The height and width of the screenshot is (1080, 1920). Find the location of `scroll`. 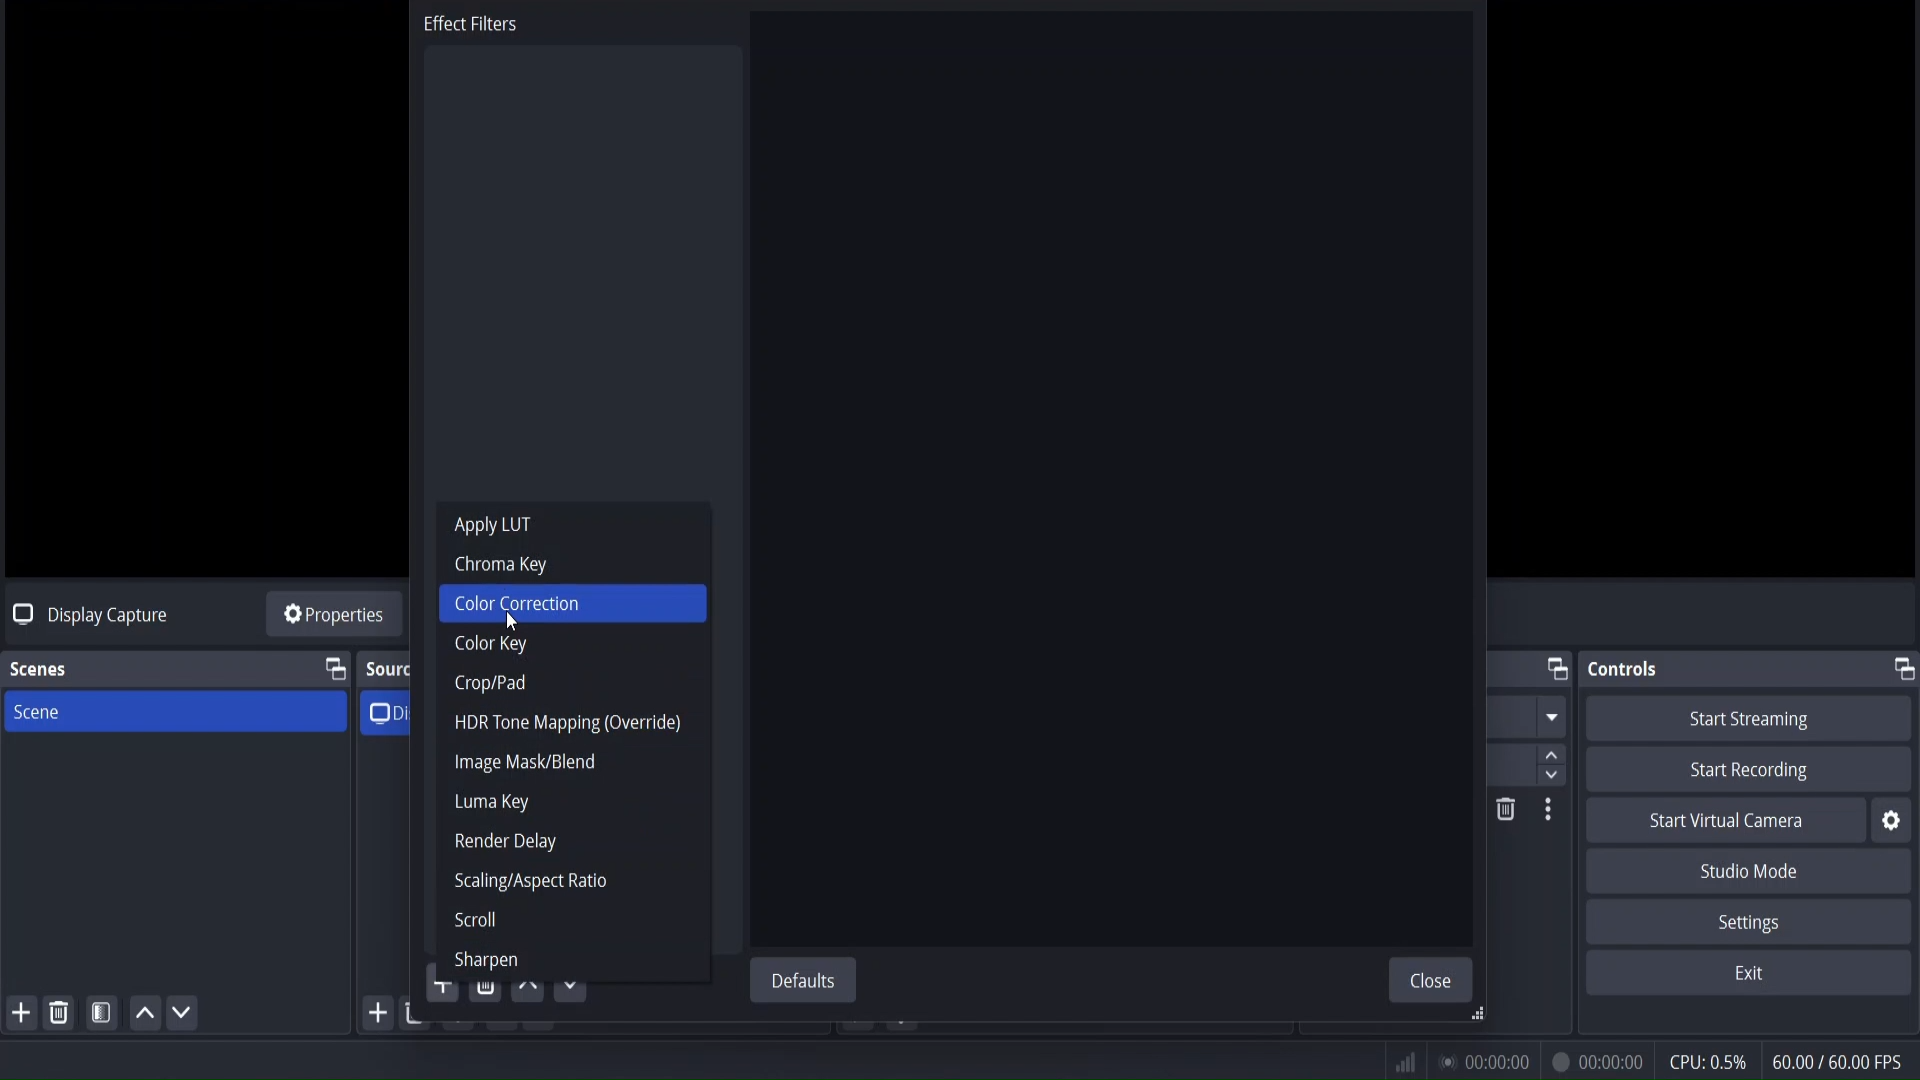

scroll is located at coordinates (475, 923).